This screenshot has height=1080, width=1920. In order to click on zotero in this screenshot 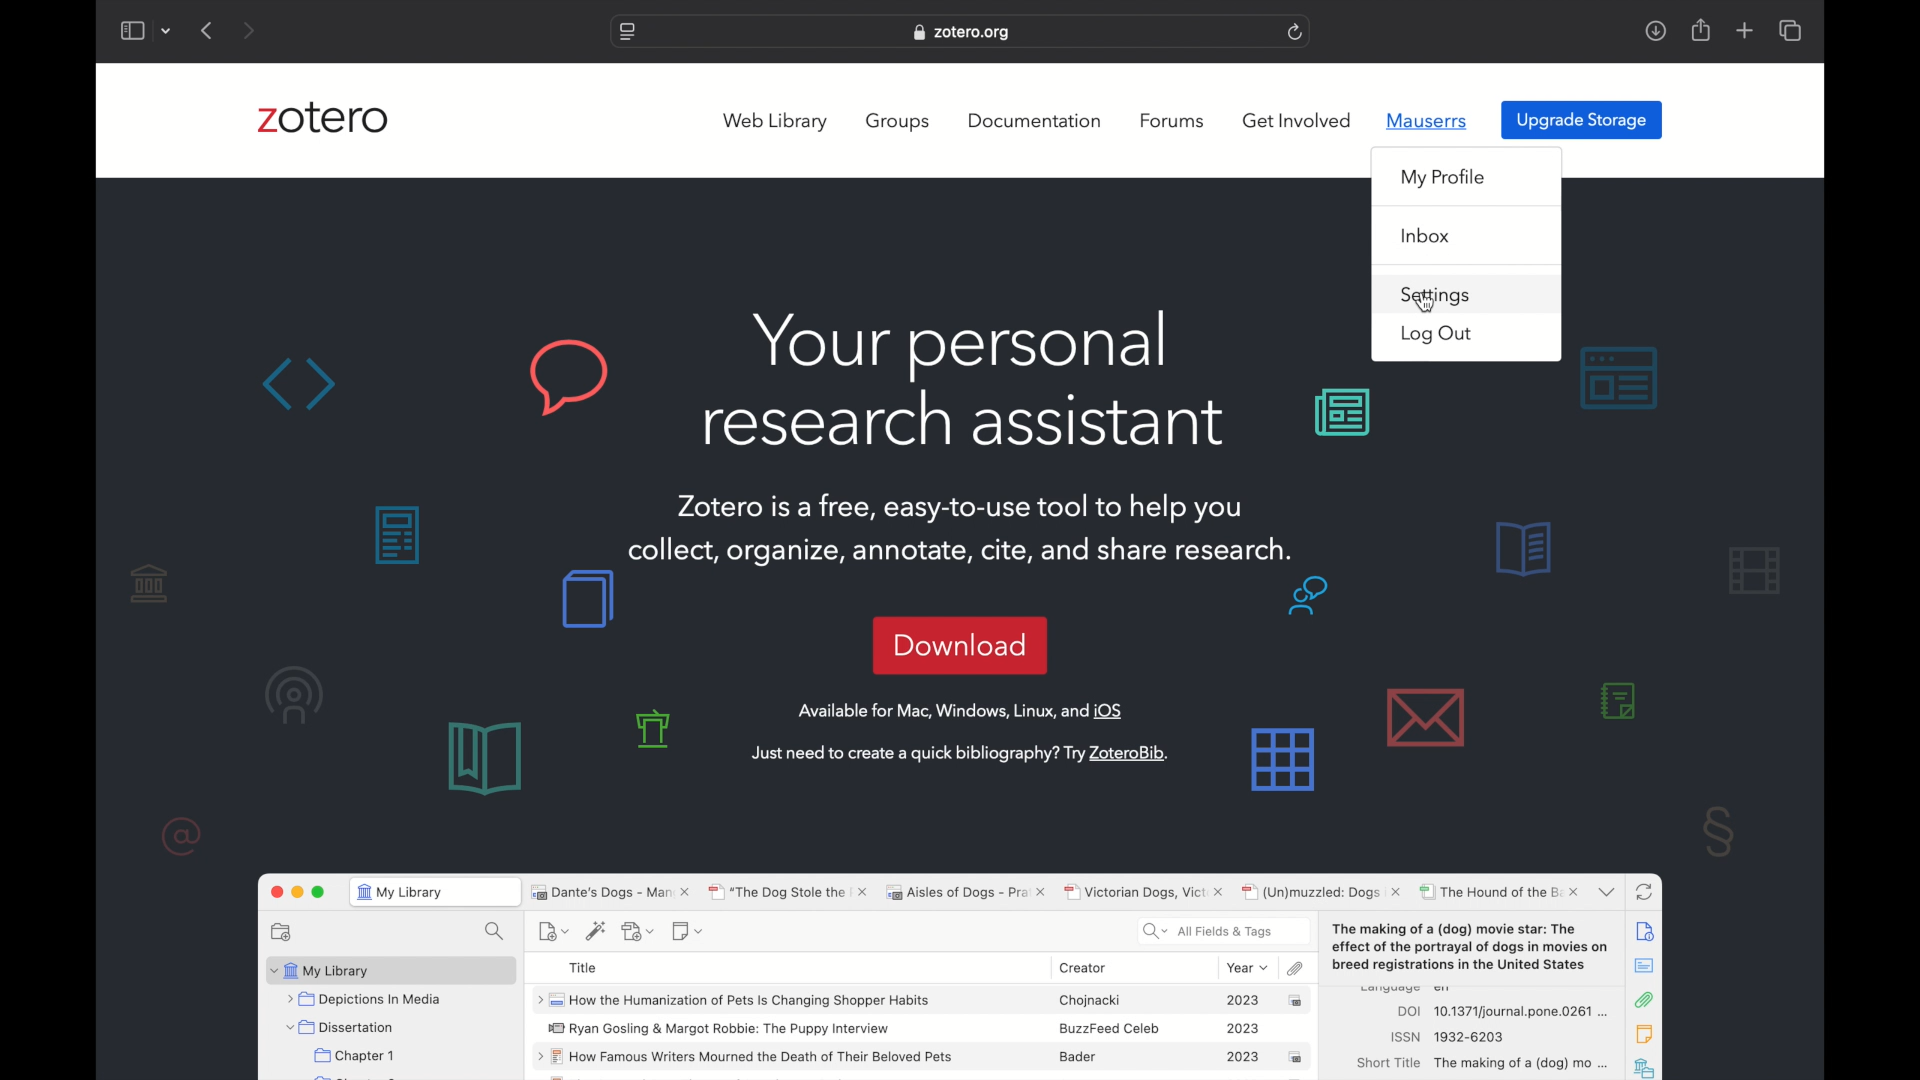, I will do `click(323, 121)`.